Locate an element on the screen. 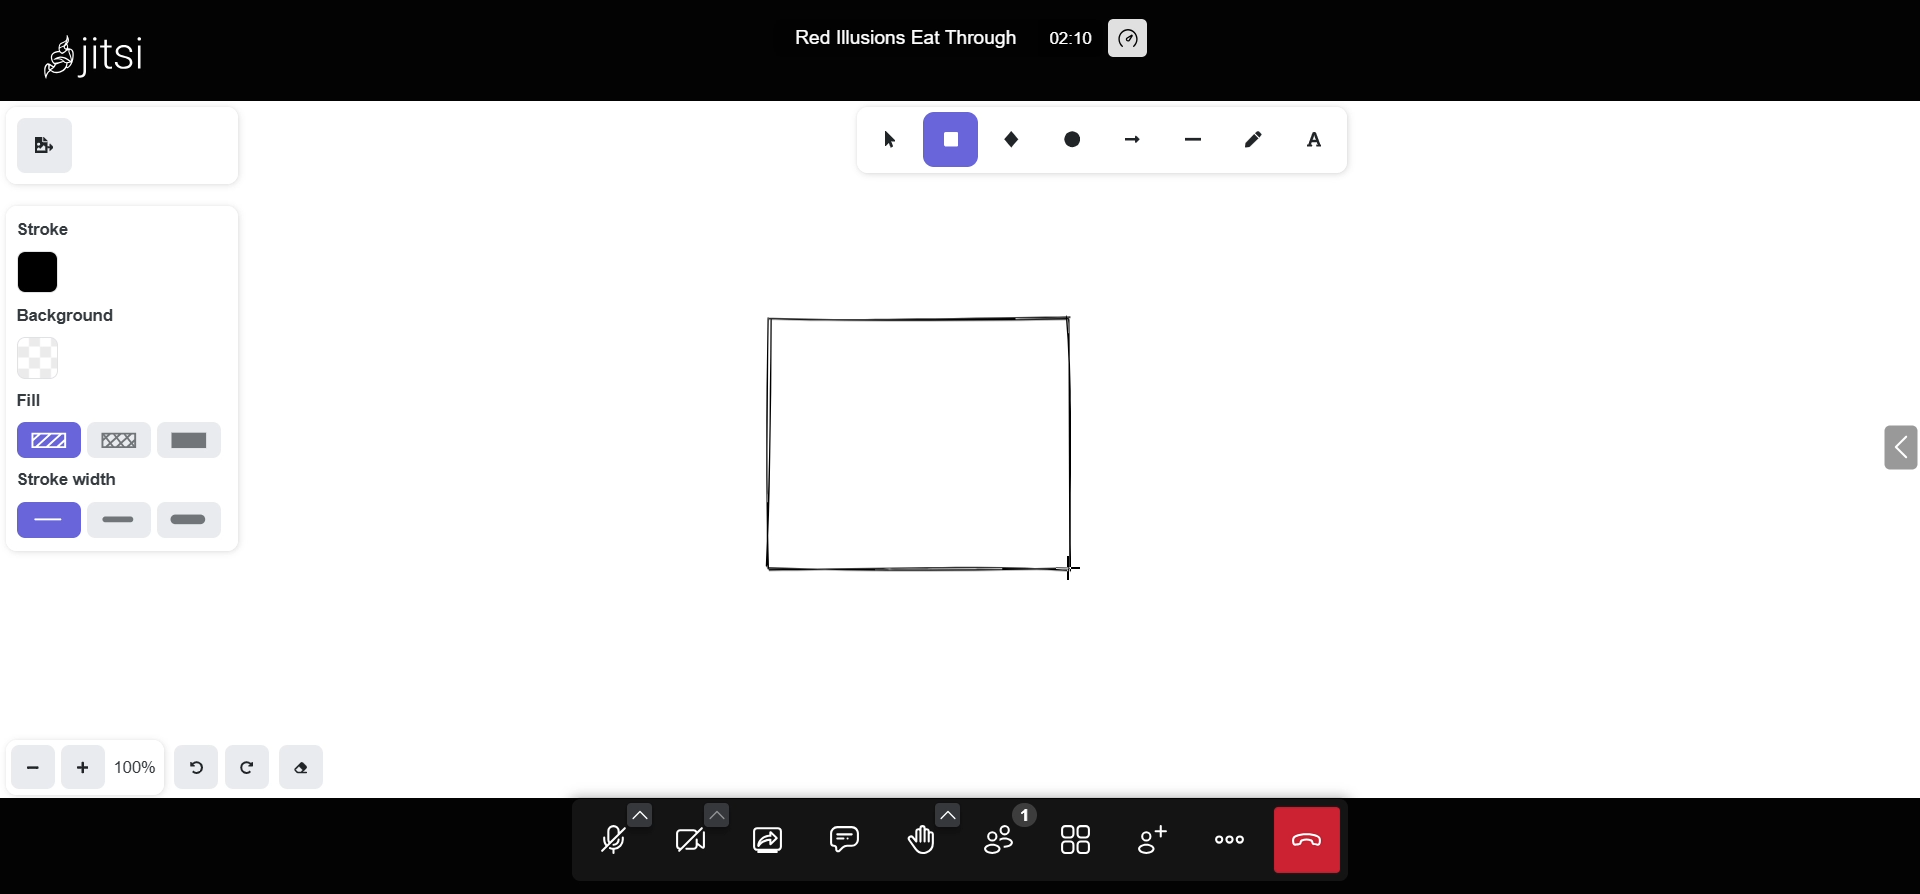 This screenshot has width=1920, height=894. zoom in is located at coordinates (83, 765).